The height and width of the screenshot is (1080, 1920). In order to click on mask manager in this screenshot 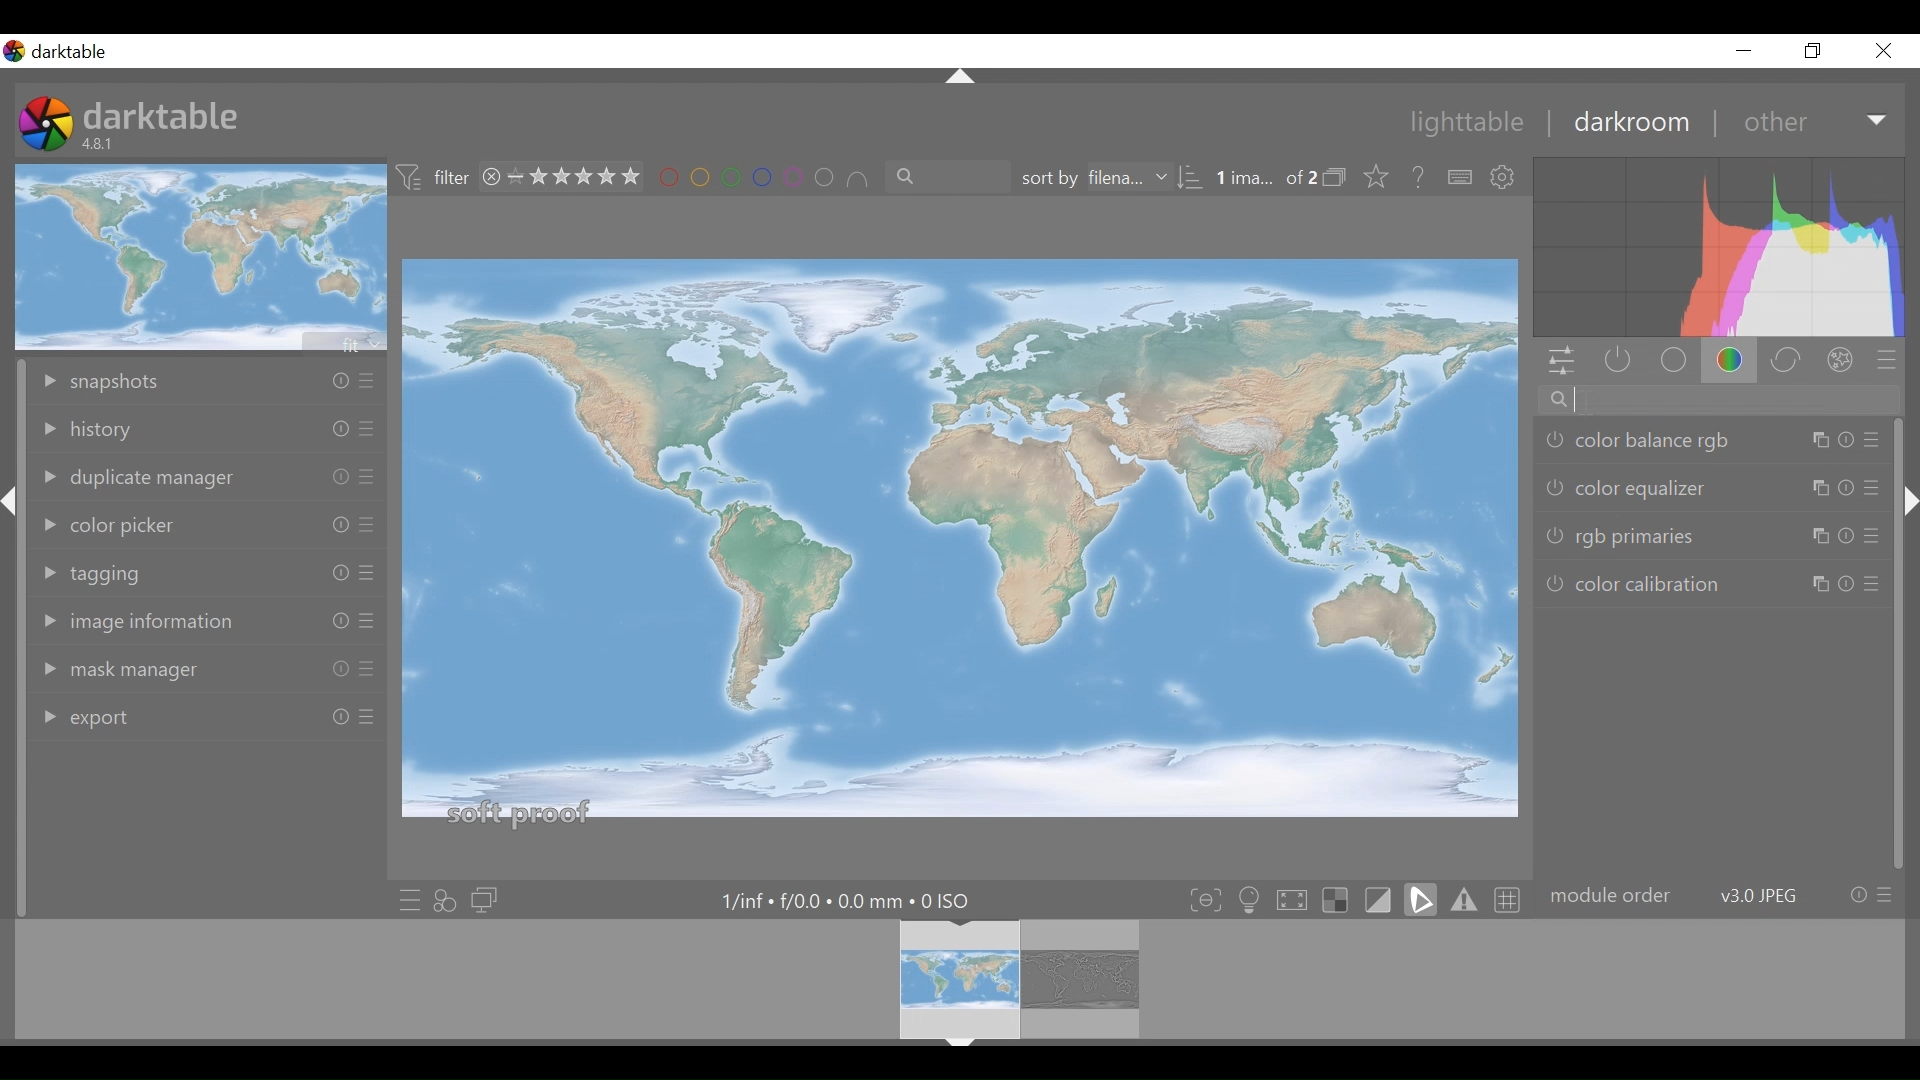, I will do `click(208, 666)`.